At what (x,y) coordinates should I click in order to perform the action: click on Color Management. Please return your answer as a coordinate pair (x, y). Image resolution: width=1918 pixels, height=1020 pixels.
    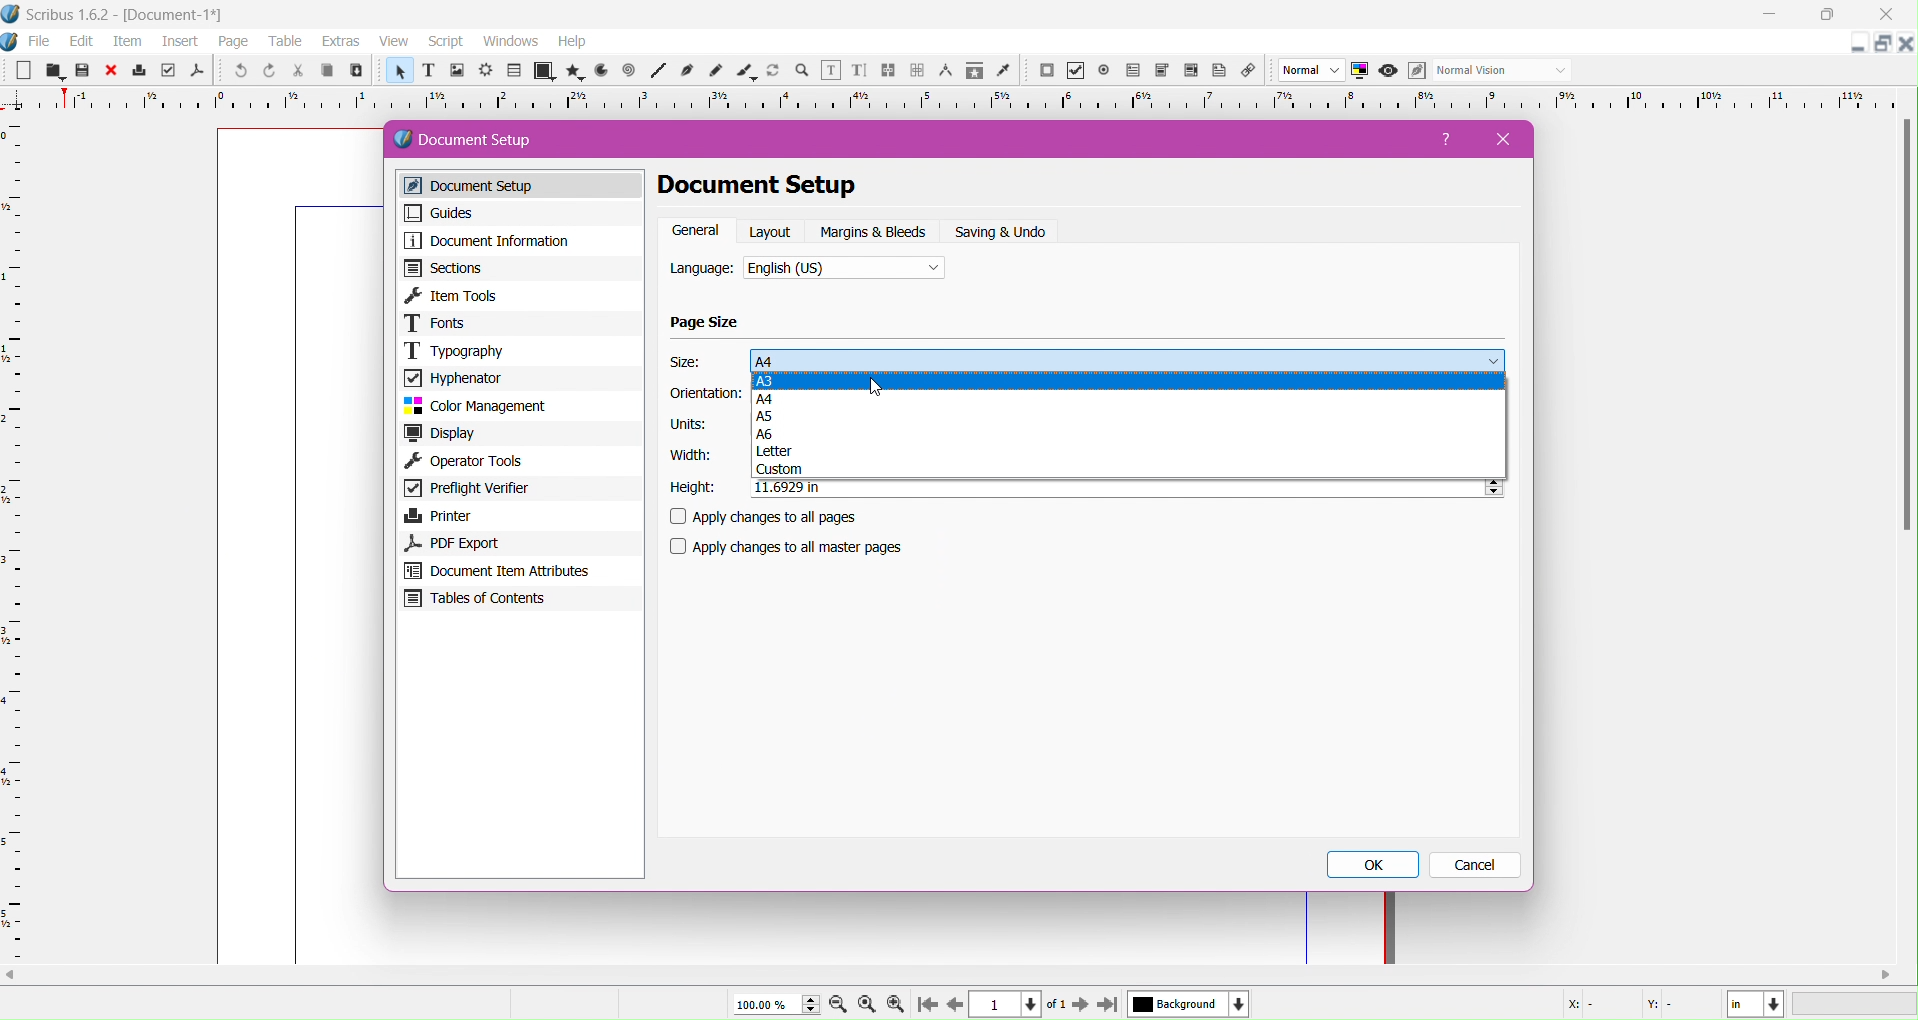
    Looking at the image, I should click on (519, 406).